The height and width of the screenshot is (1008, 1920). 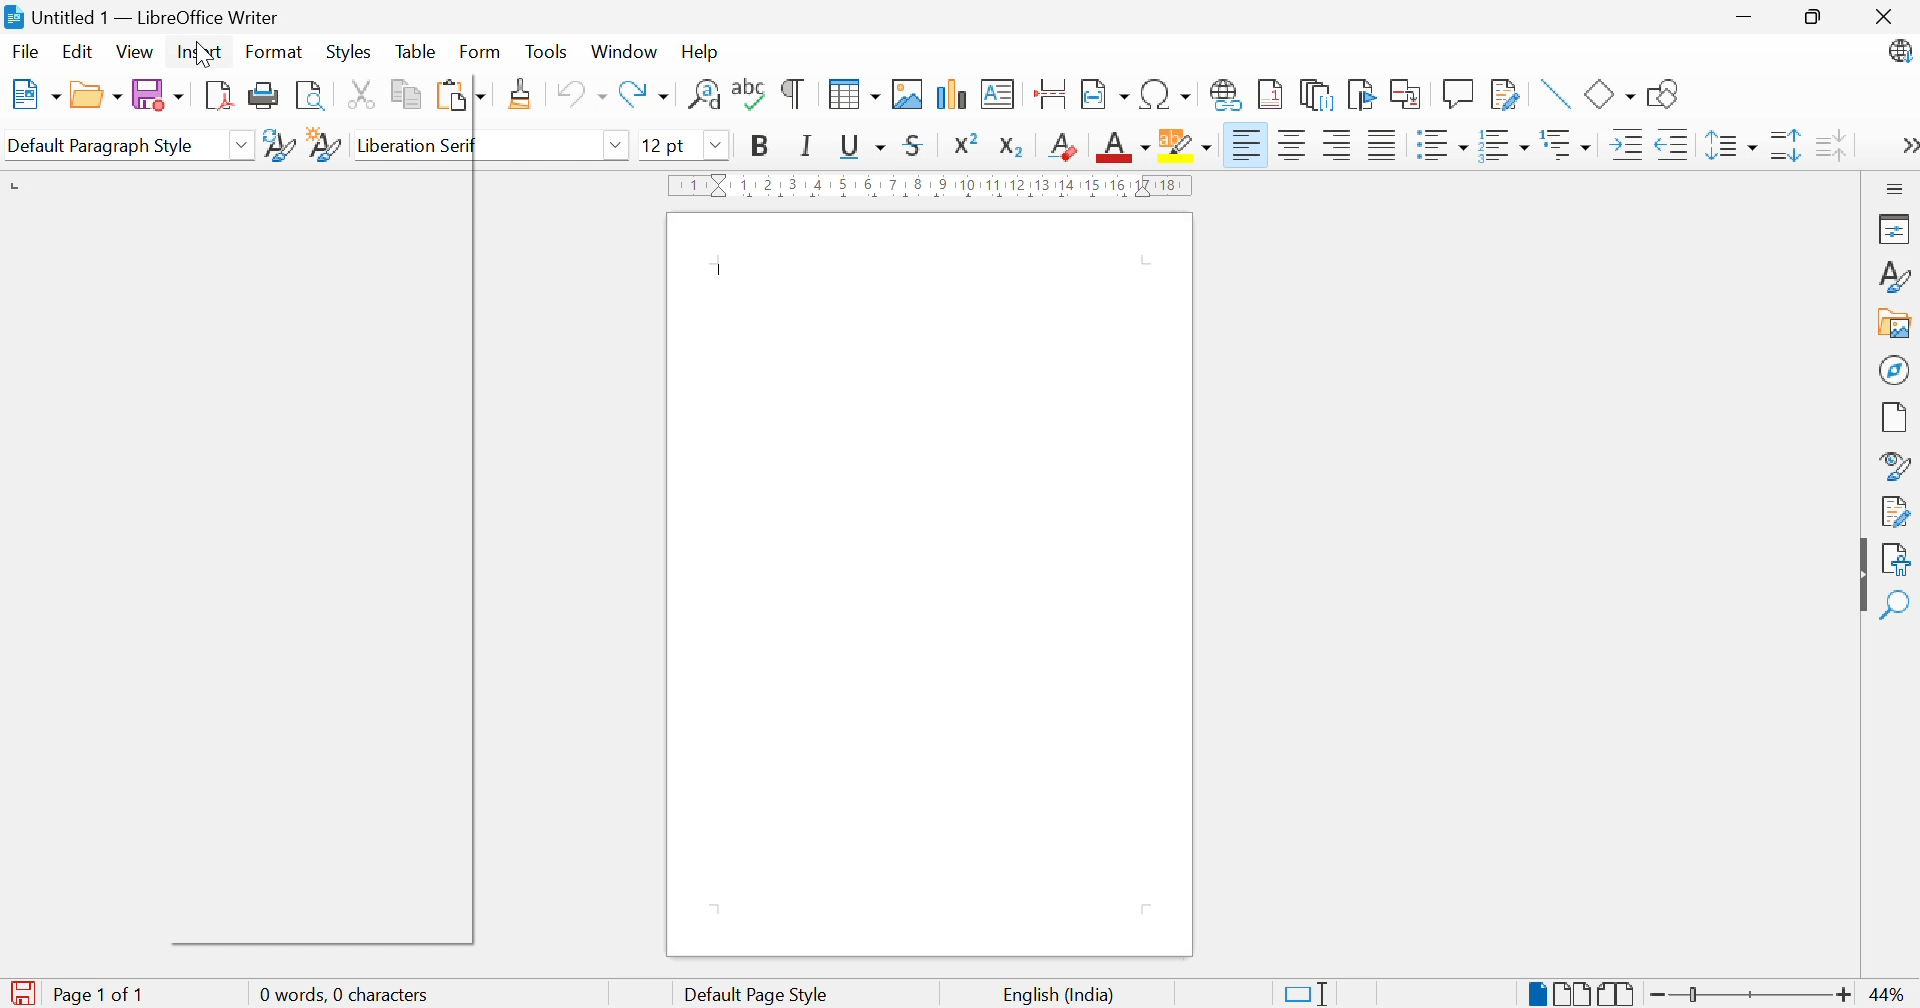 What do you see at coordinates (913, 143) in the screenshot?
I see `Strikethrough` at bounding box center [913, 143].